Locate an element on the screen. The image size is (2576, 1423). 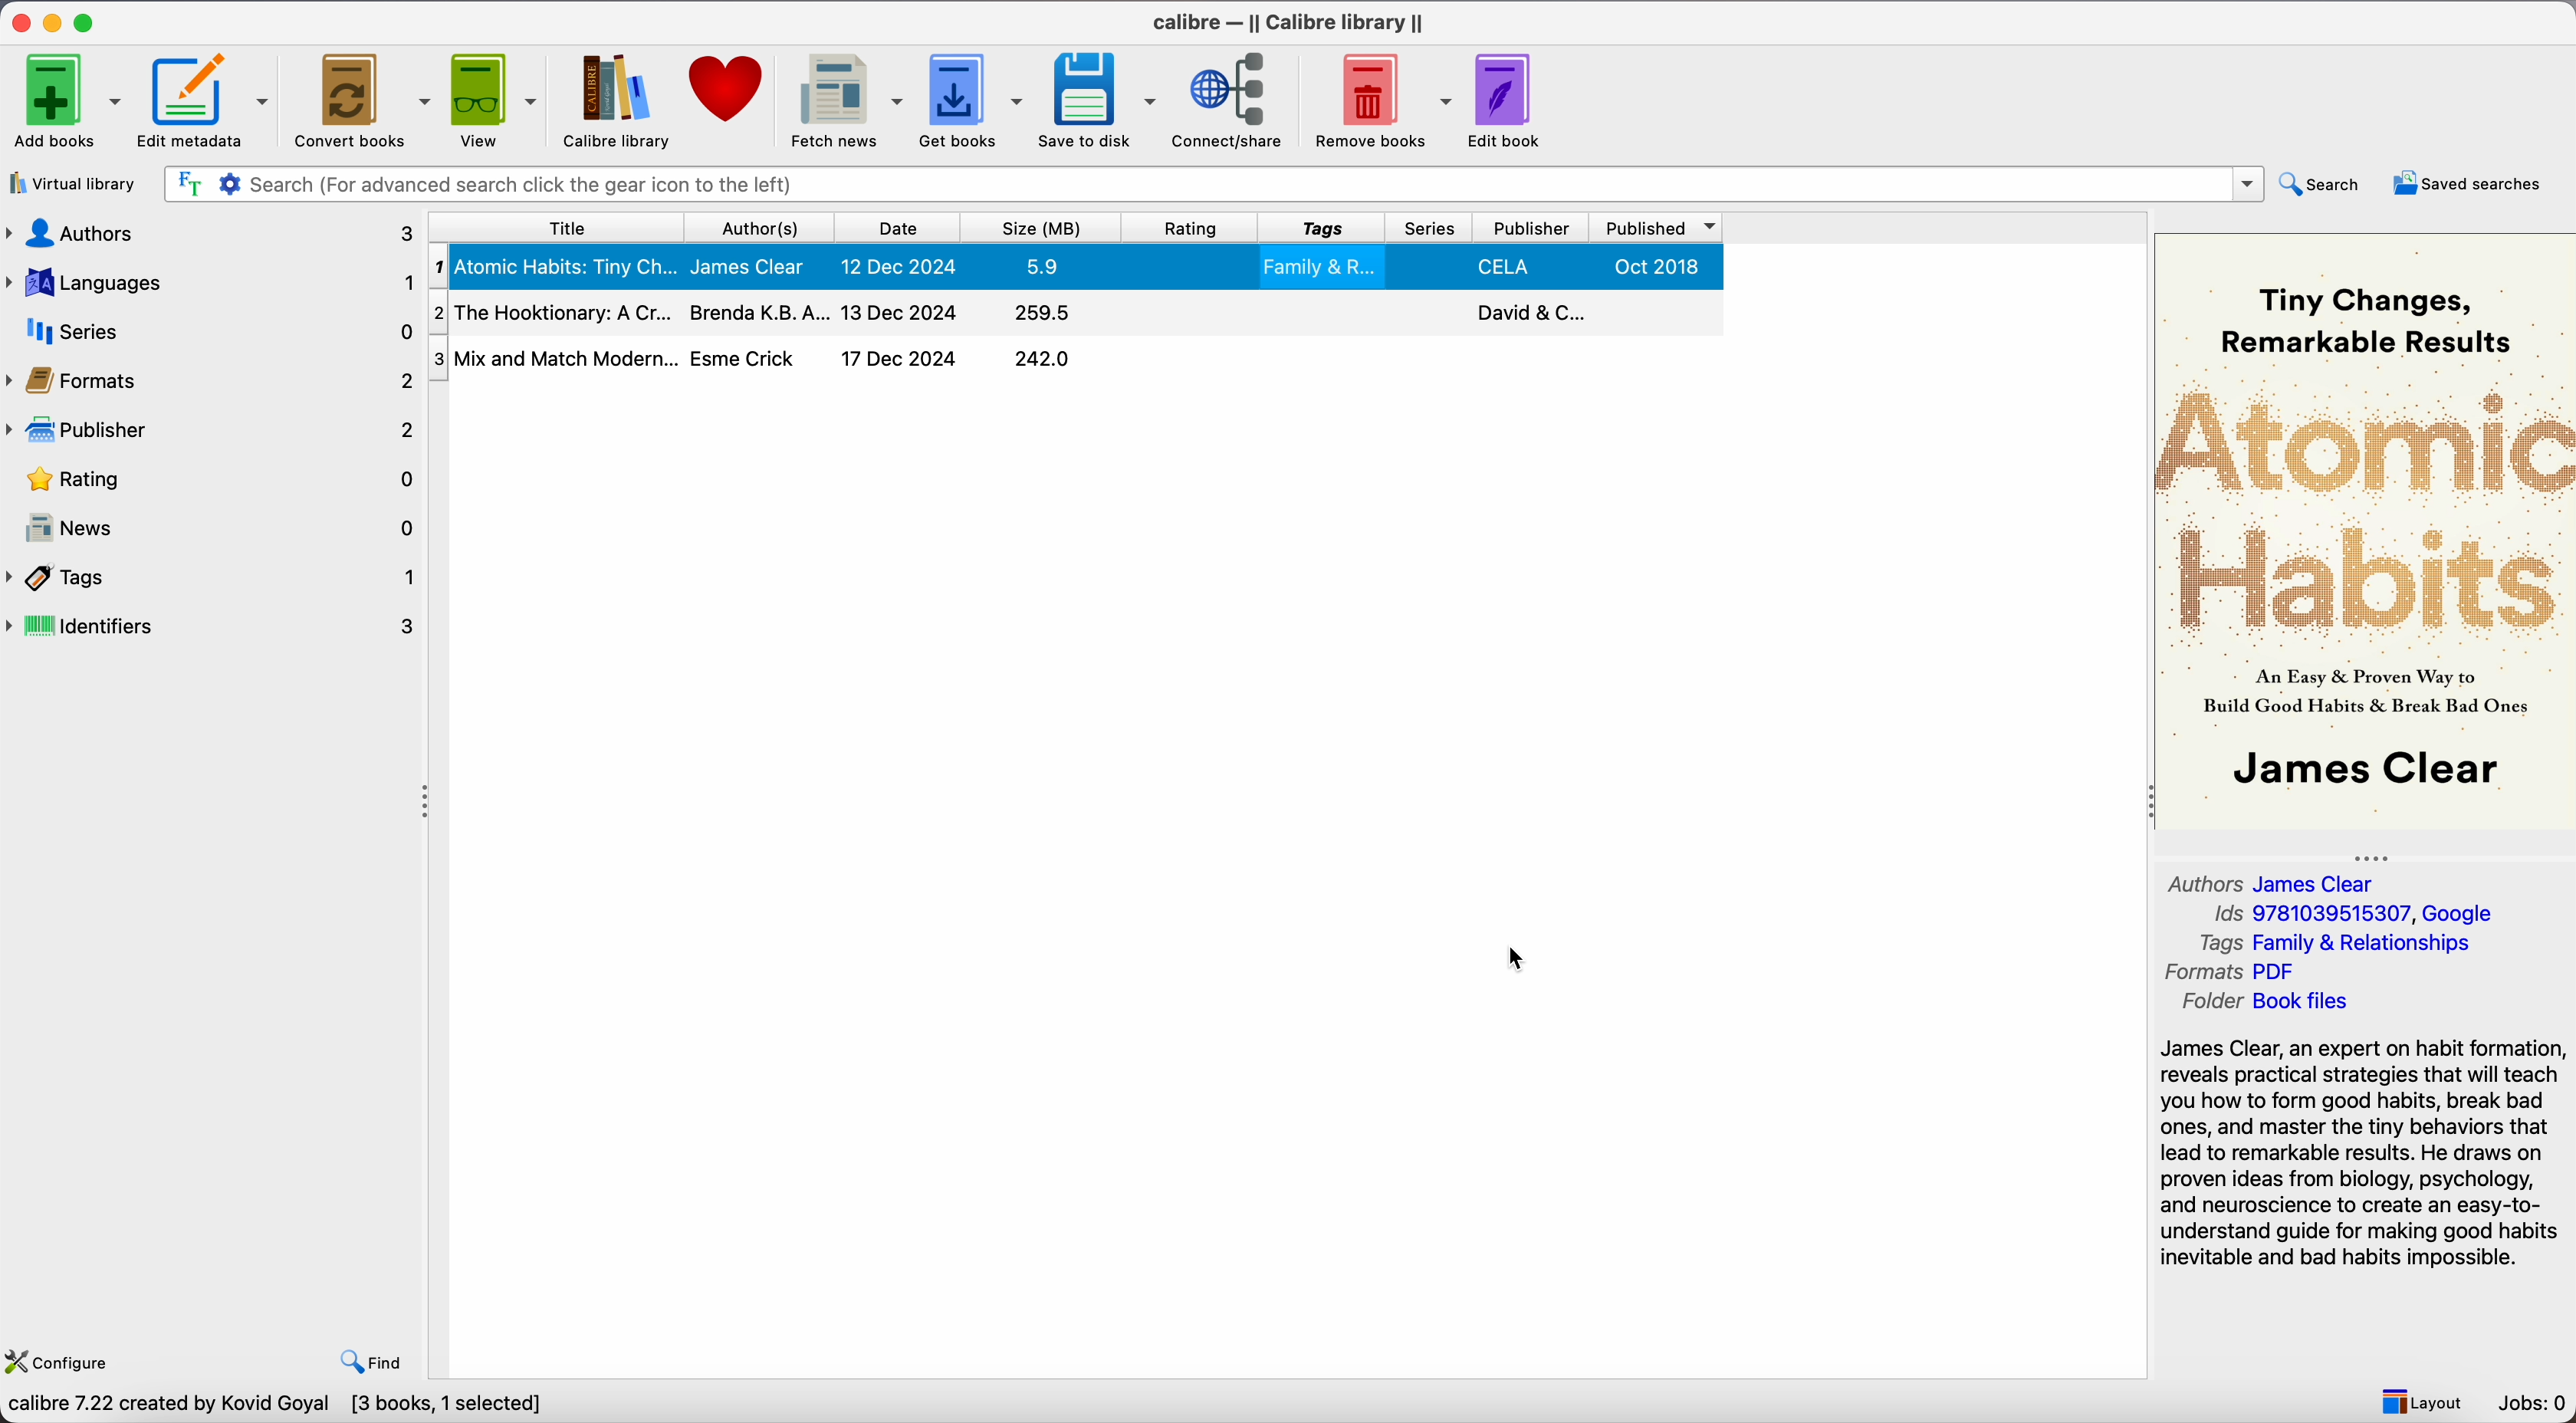
get books is located at coordinates (972, 100).